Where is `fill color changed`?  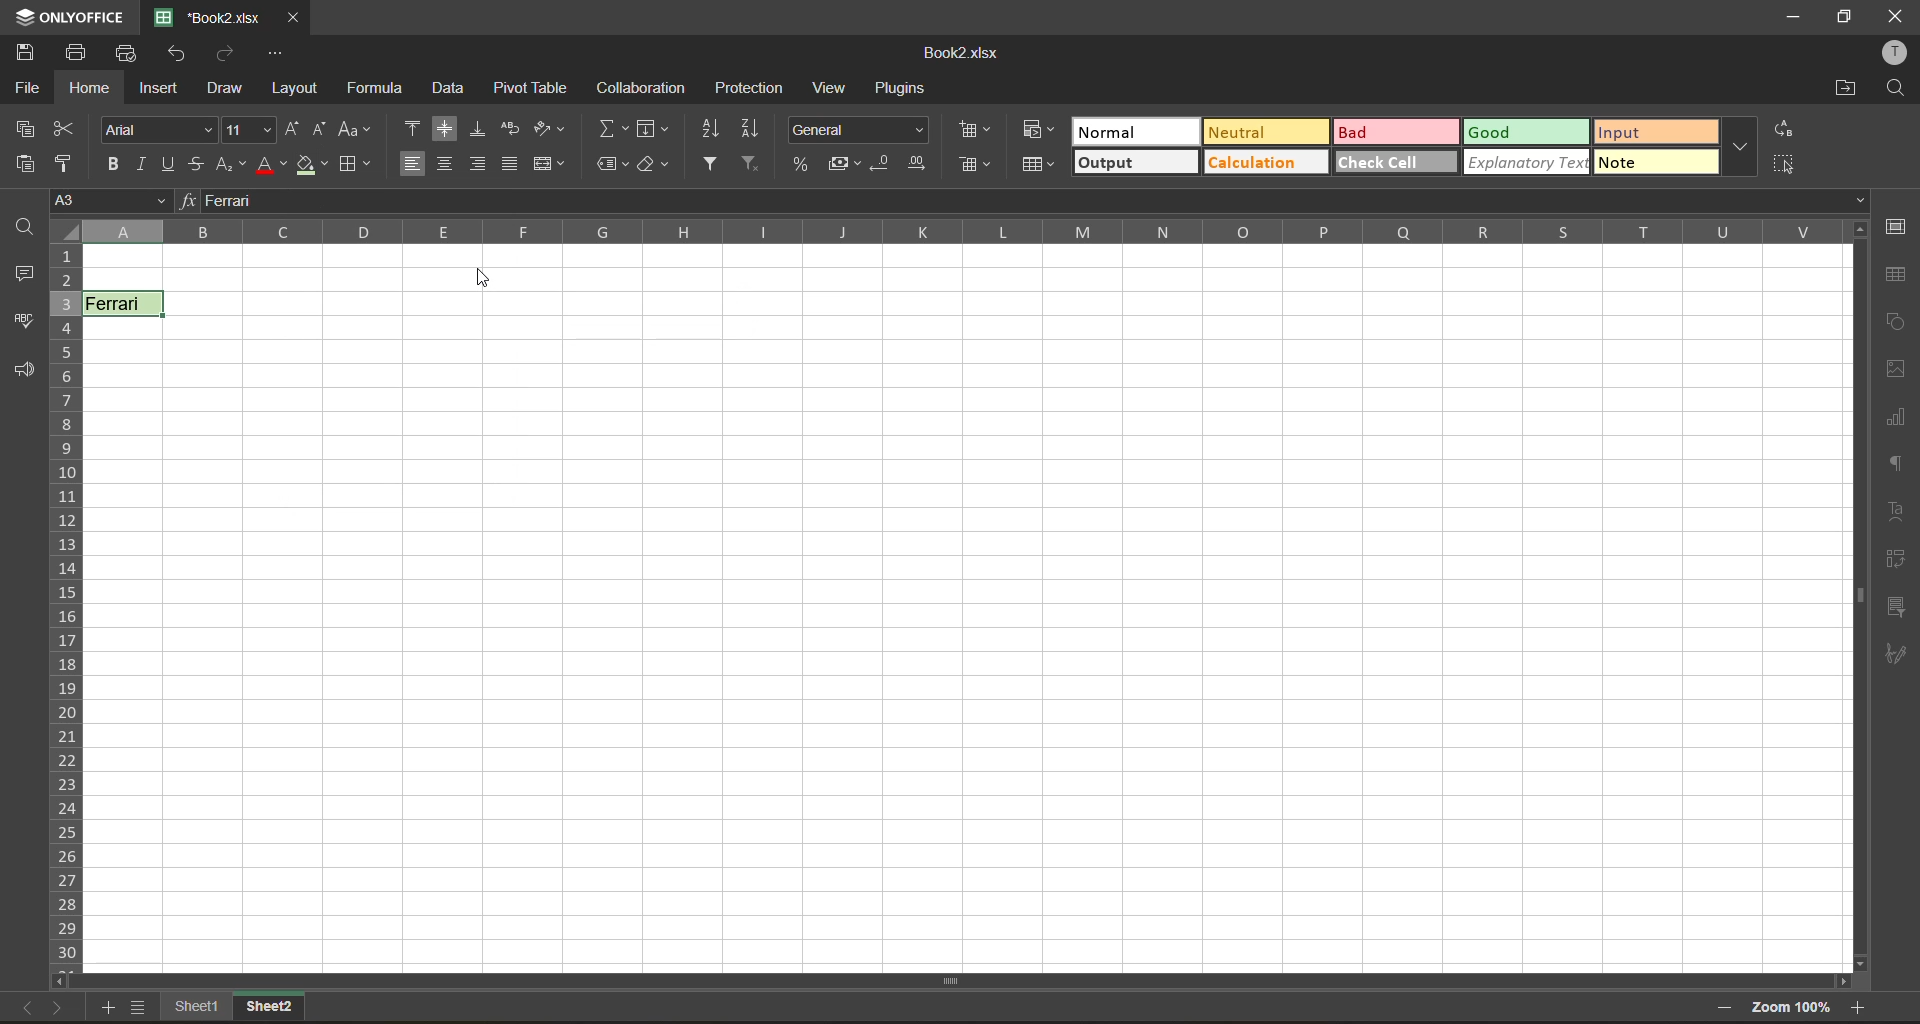 fill color changed is located at coordinates (126, 304).